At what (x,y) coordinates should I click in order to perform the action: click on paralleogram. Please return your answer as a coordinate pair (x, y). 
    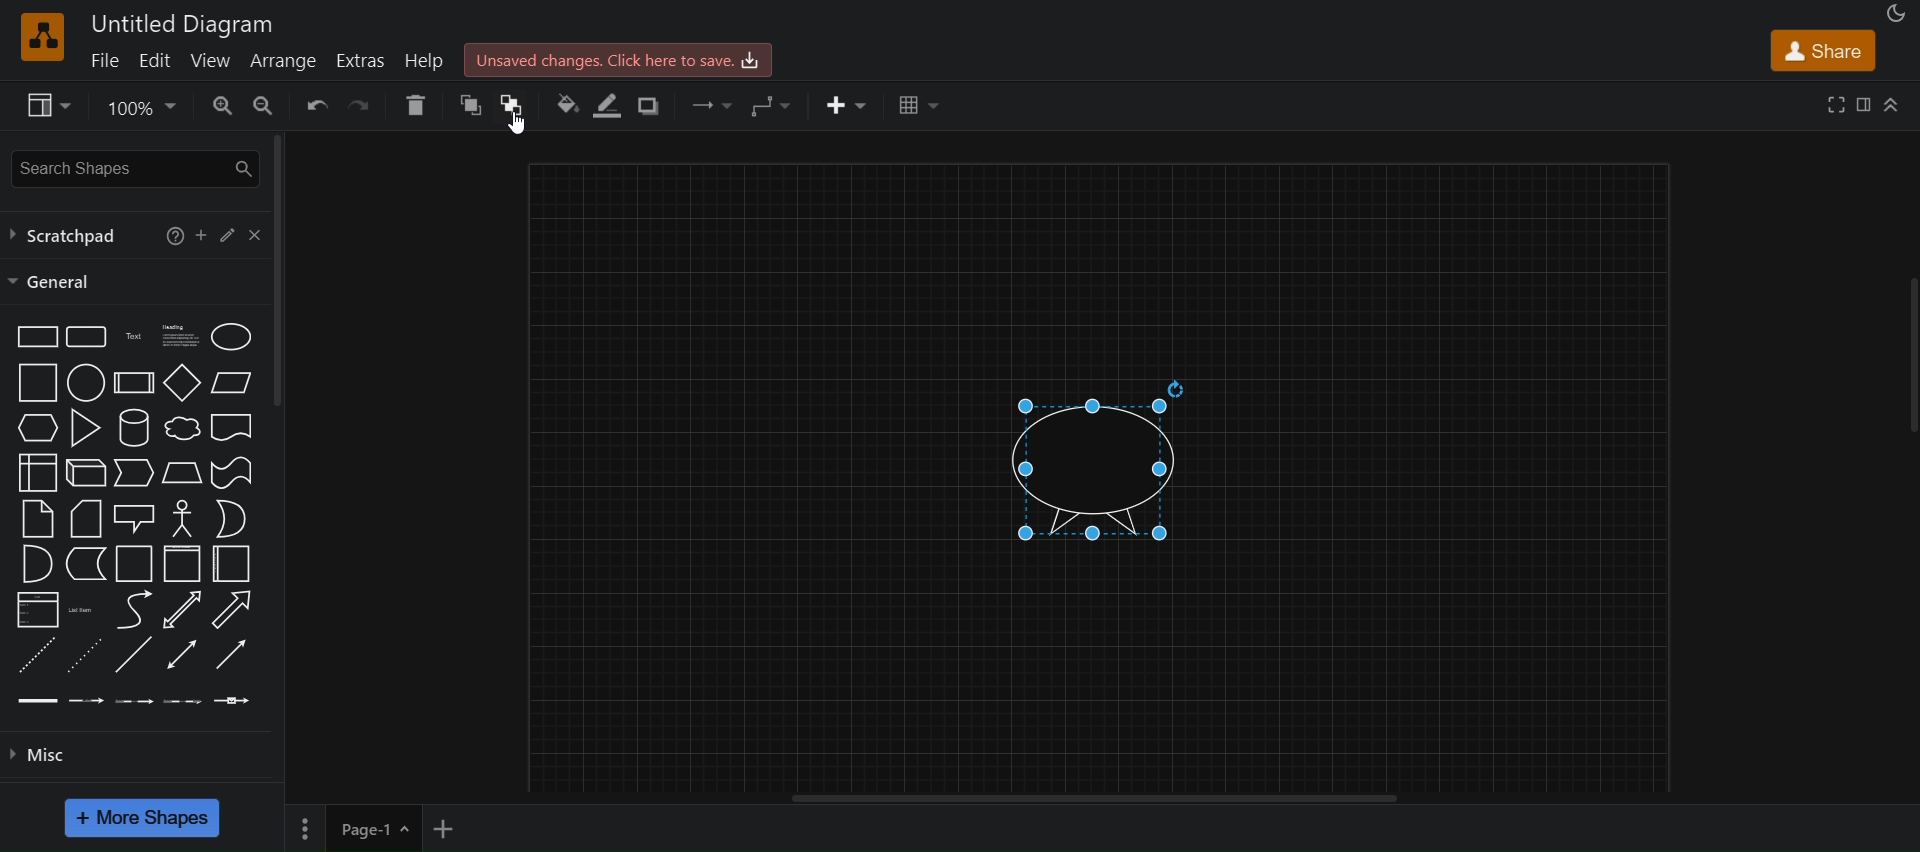
    Looking at the image, I should click on (232, 381).